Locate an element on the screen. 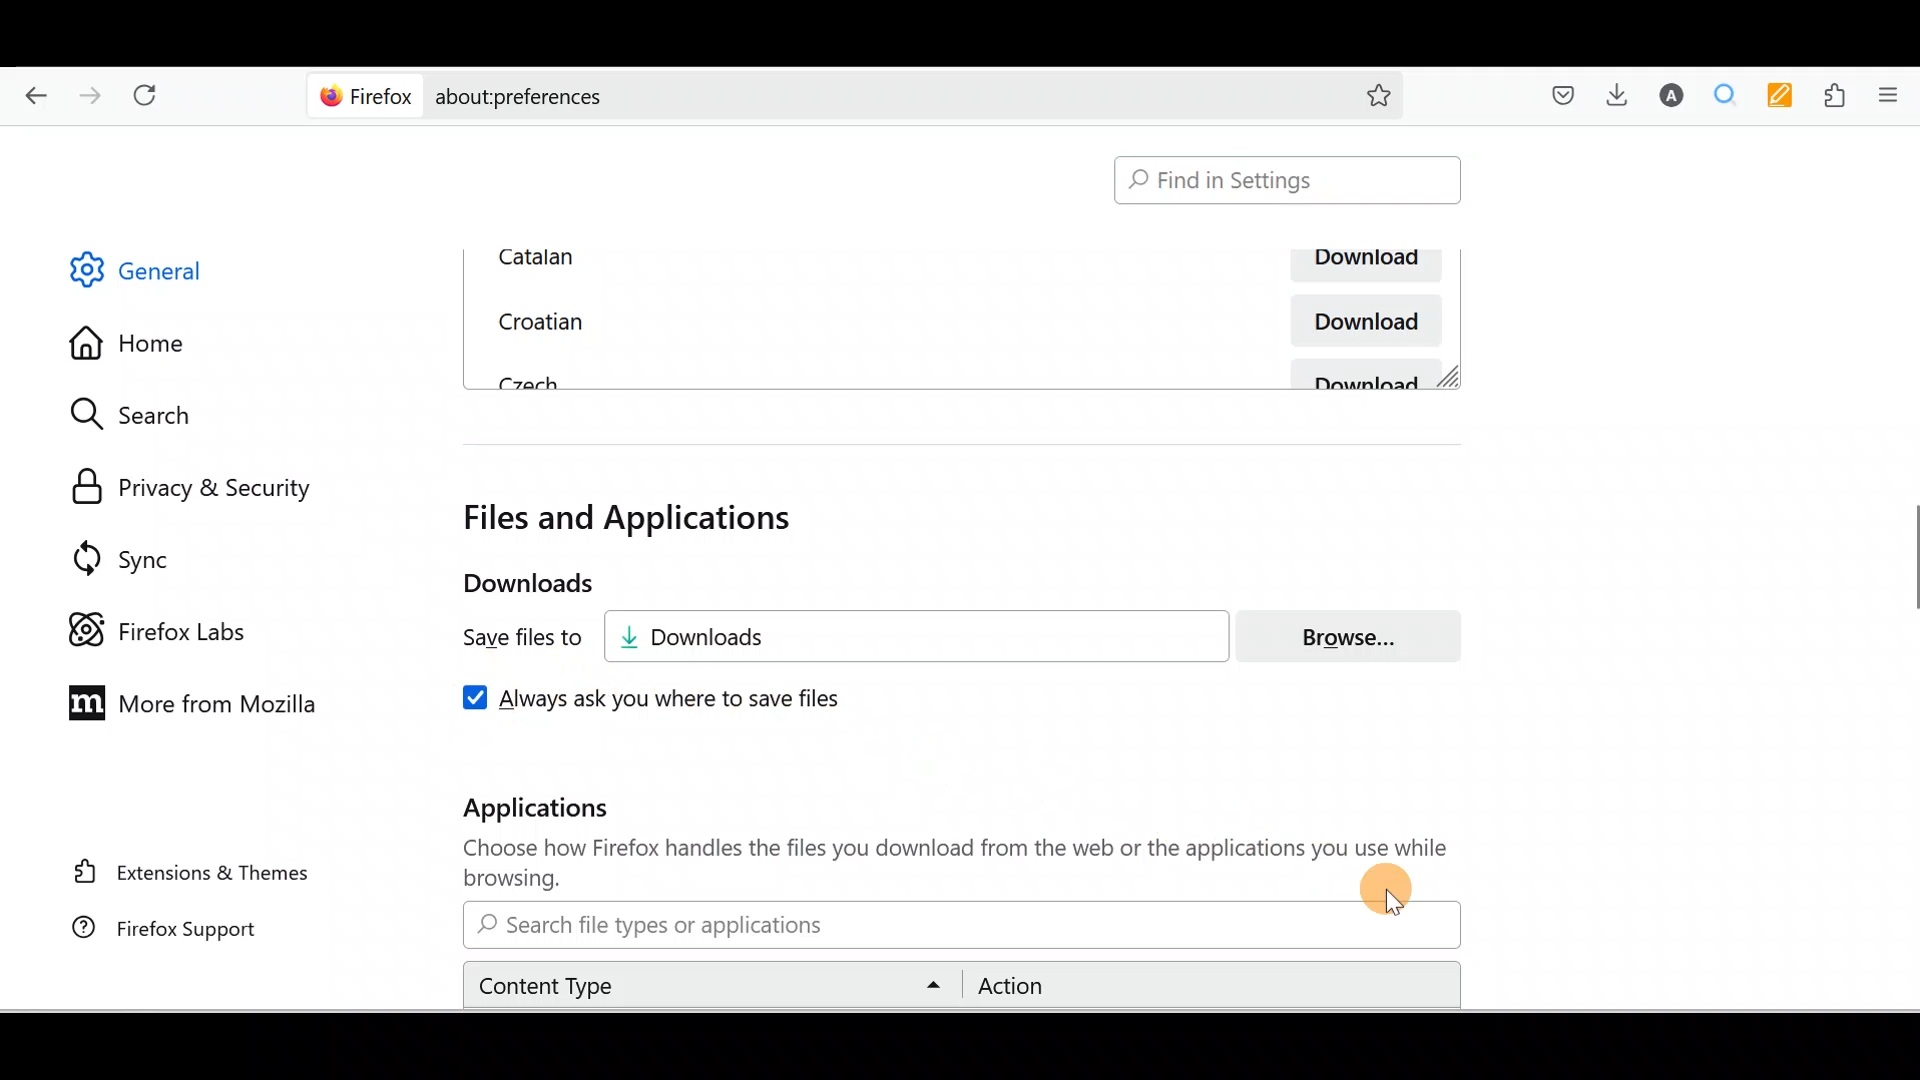 Image resolution: width=1920 pixels, height=1080 pixels. Extensions is located at coordinates (1838, 94).